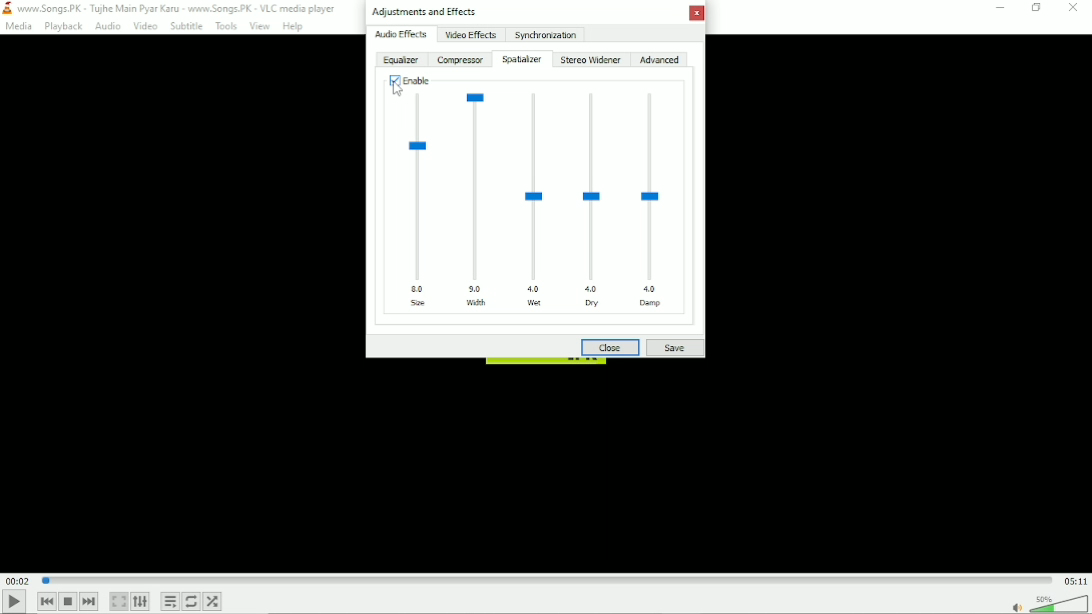 Image resolution: width=1092 pixels, height=614 pixels. Describe the element at coordinates (90, 601) in the screenshot. I see `Next` at that location.